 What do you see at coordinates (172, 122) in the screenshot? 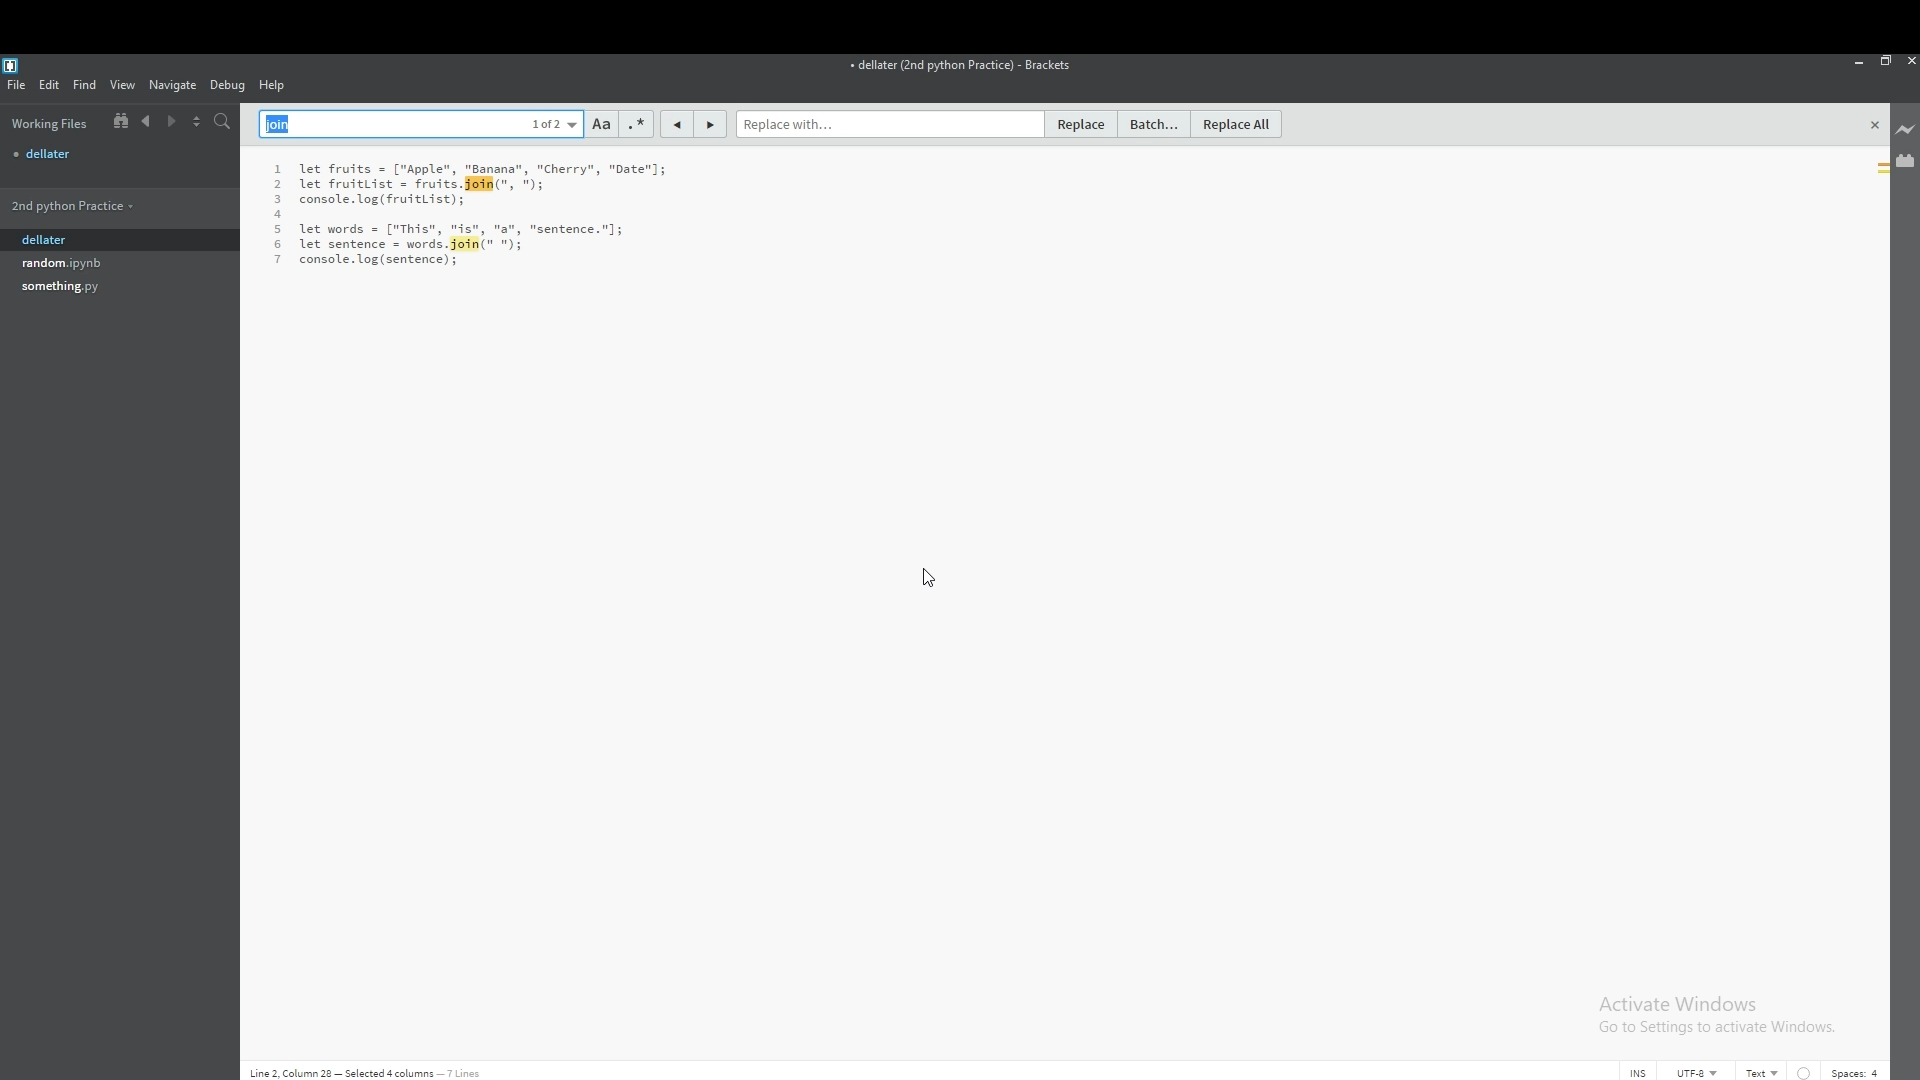
I see `next` at bounding box center [172, 122].